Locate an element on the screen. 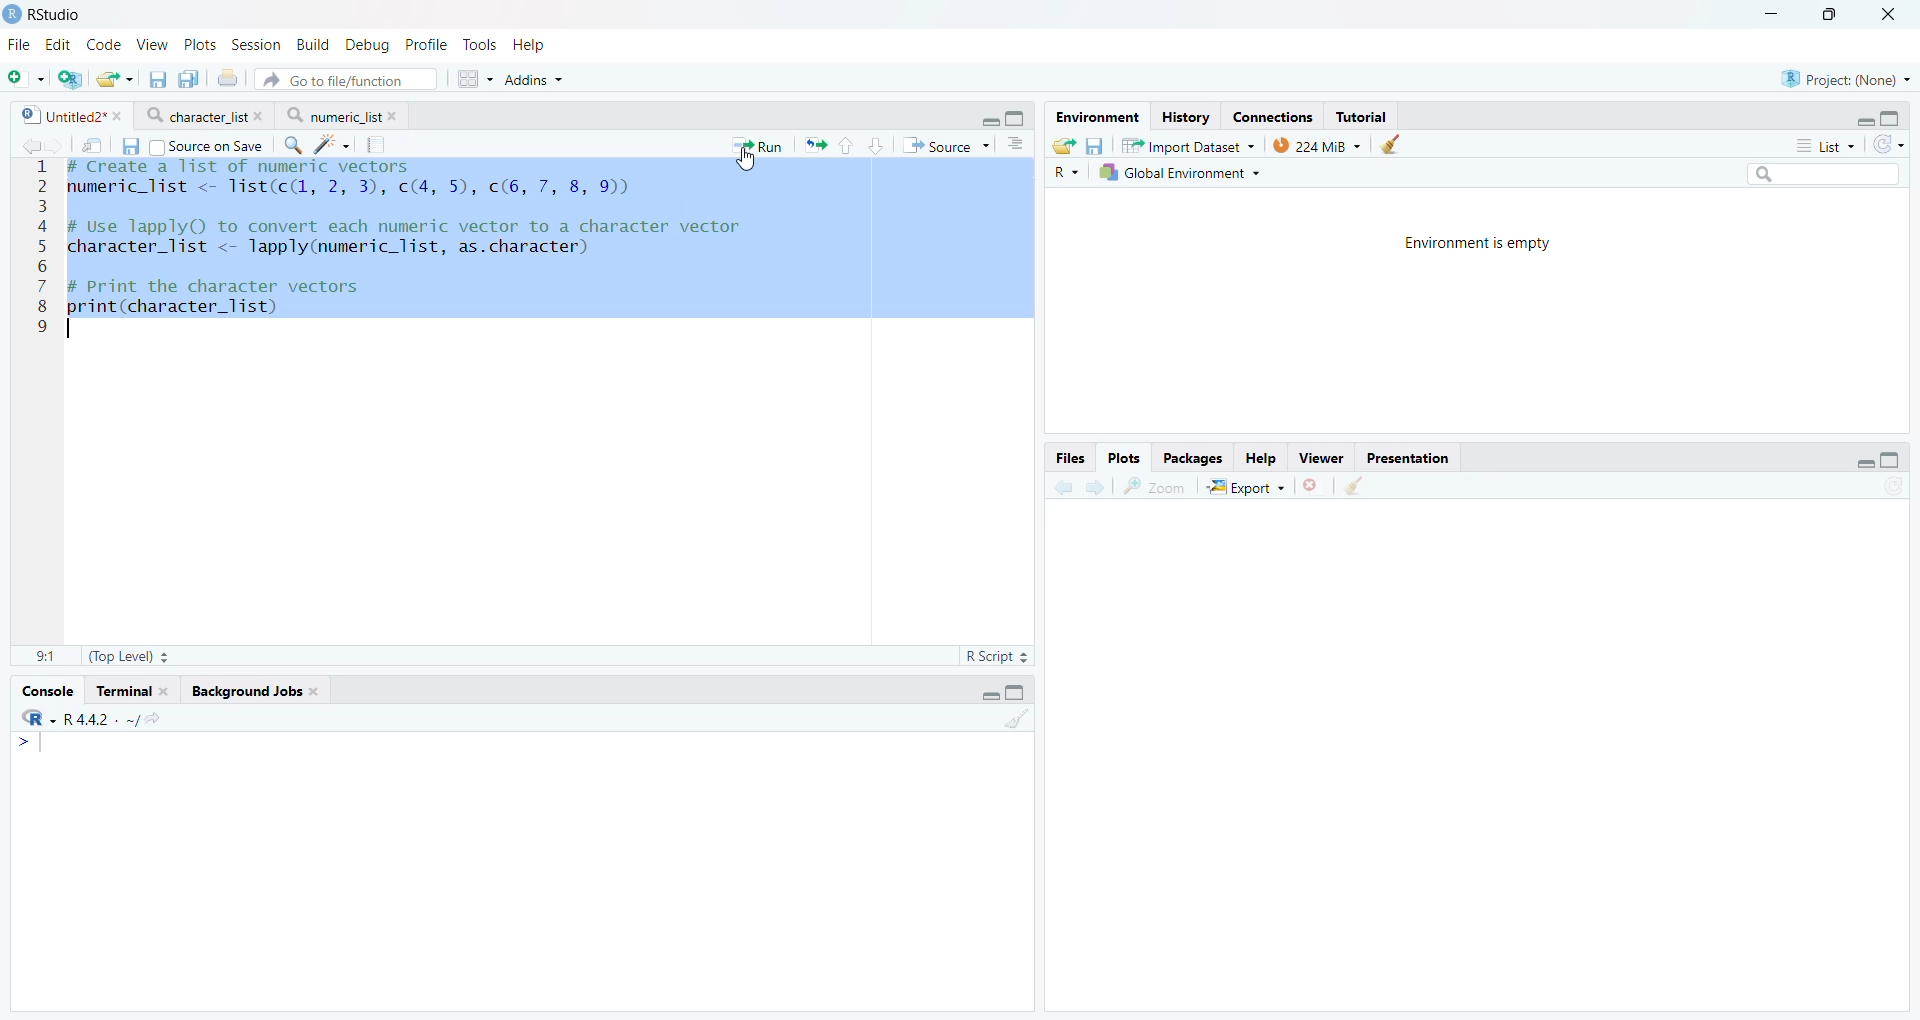 The image size is (1920, 1020). View is located at coordinates (155, 42).